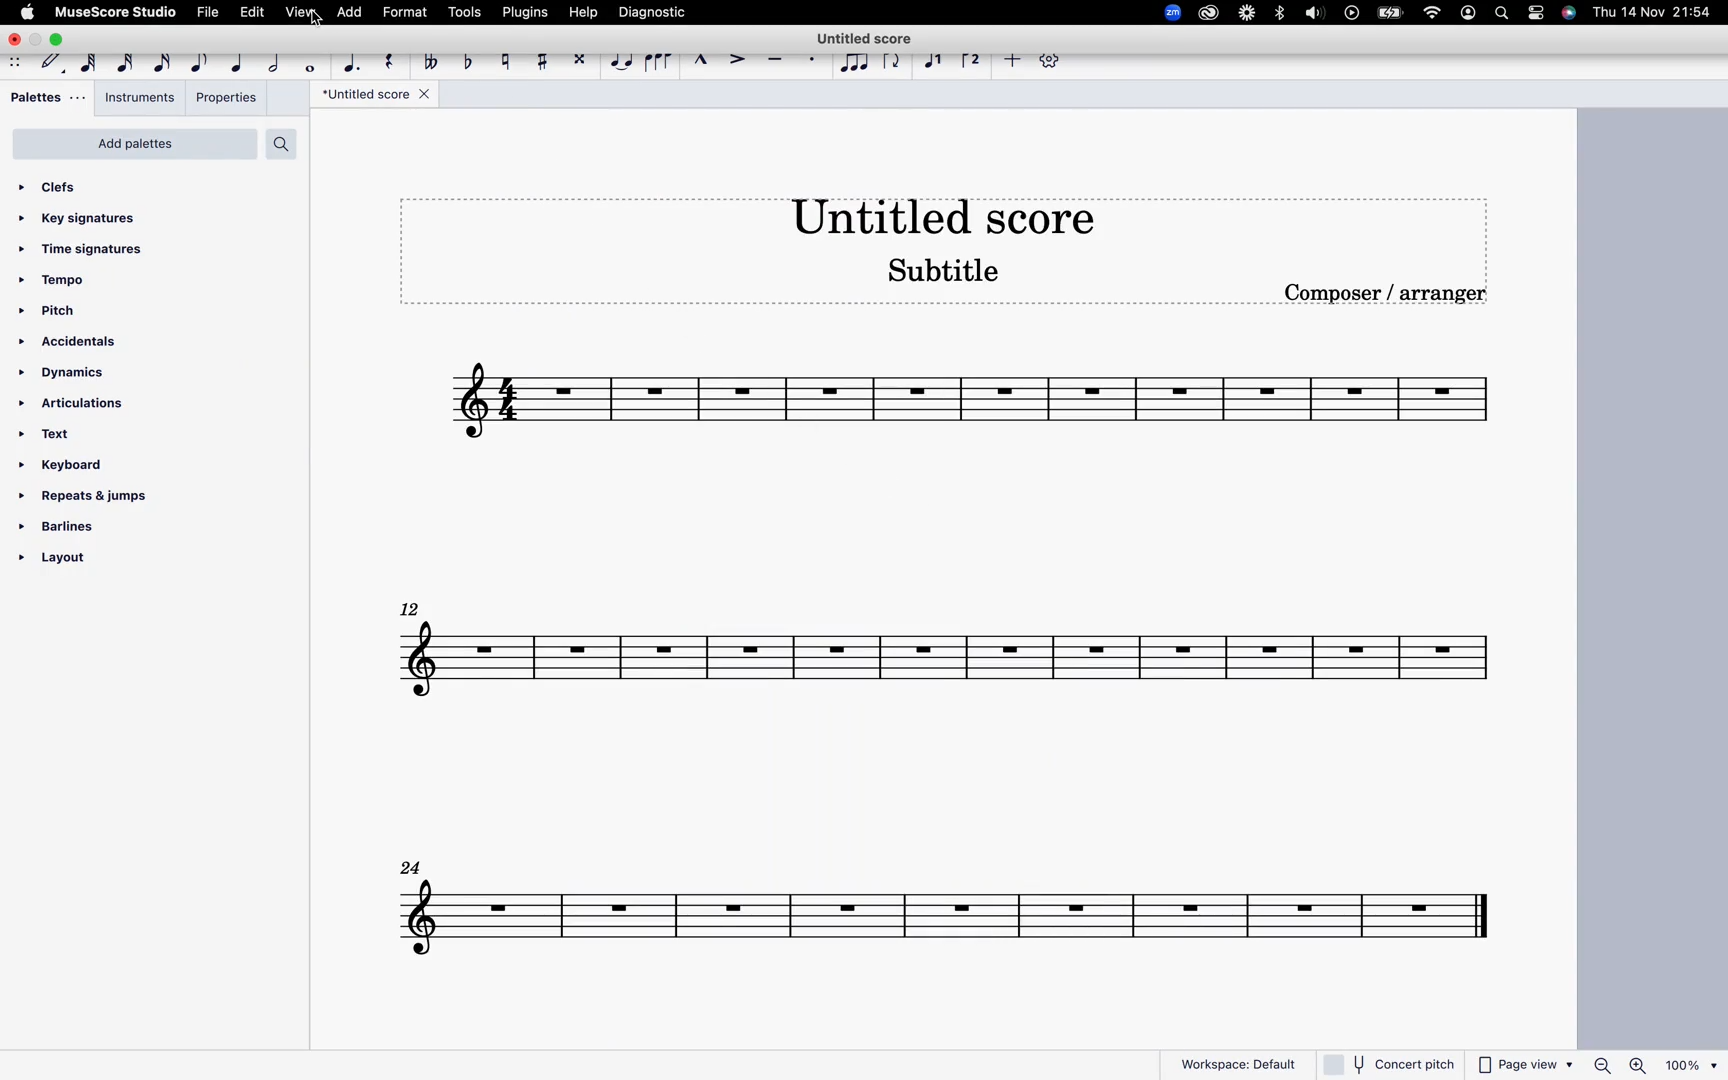 This screenshot has height=1080, width=1728. Describe the element at coordinates (524, 12) in the screenshot. I see `plugins` at that location.